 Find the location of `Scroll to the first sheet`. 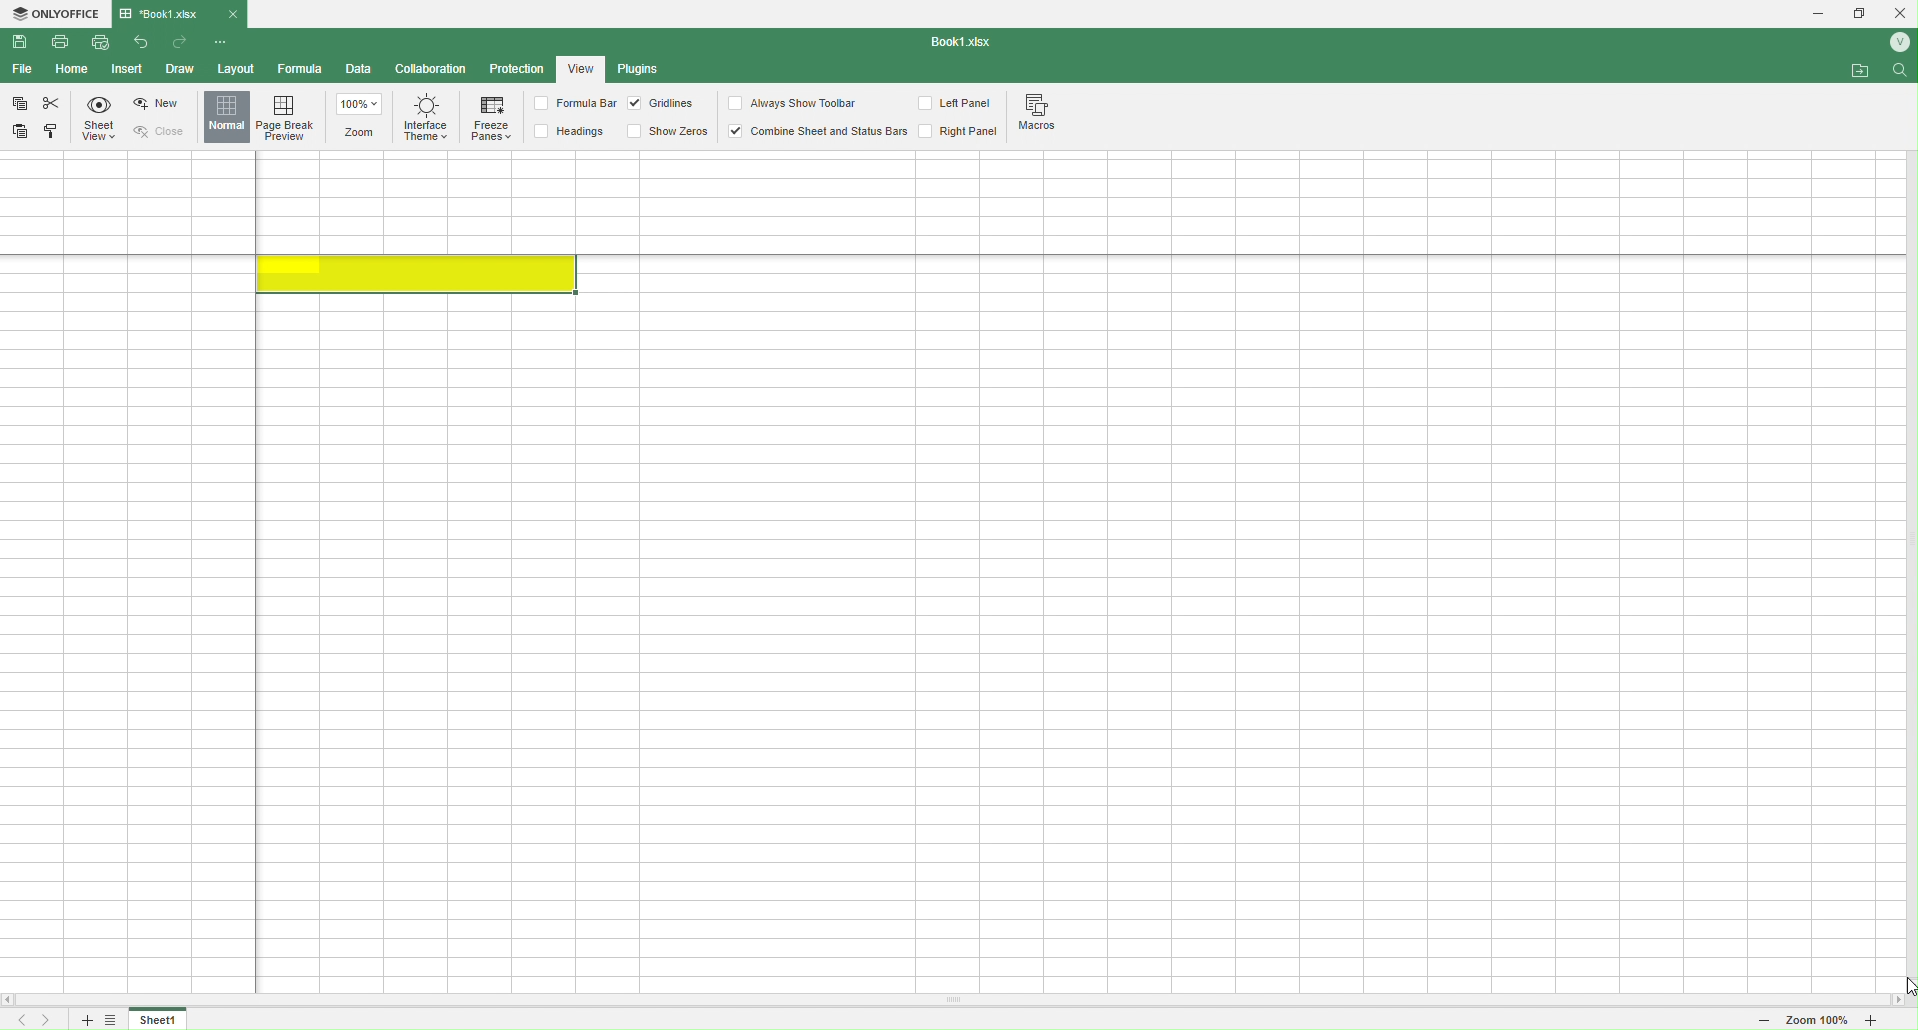

Scroll to the first sheet is located at coordinates (18, 1021).